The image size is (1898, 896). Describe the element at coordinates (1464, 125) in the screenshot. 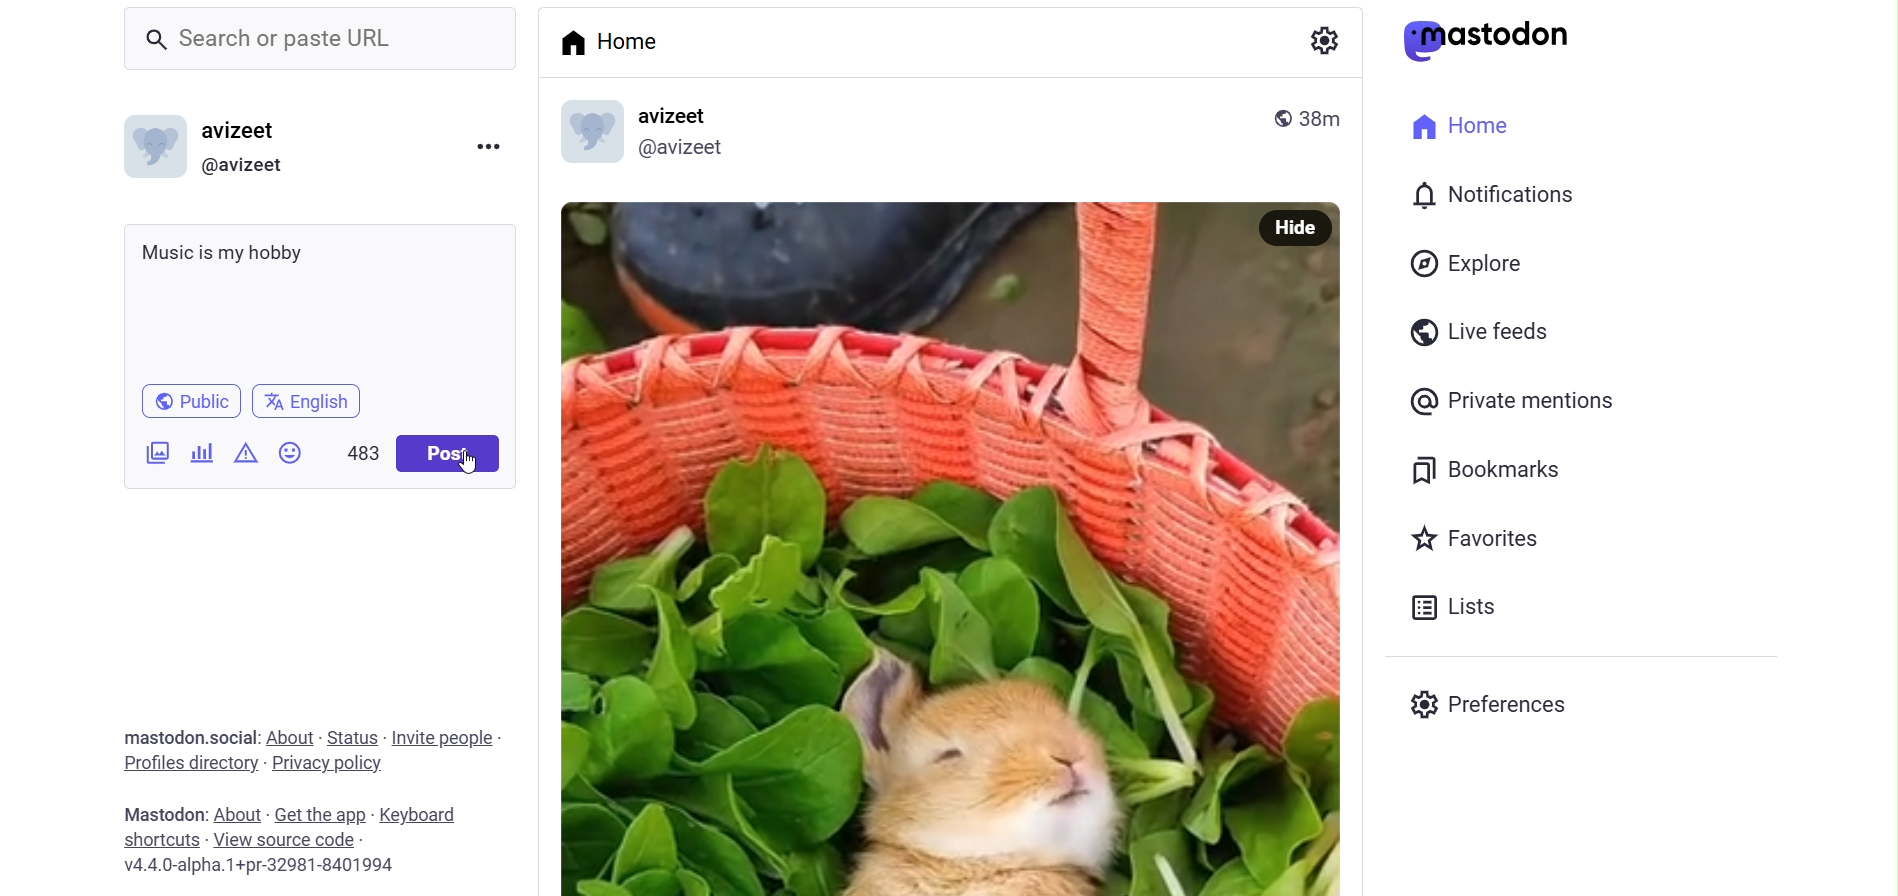

I see `Home` at that location.